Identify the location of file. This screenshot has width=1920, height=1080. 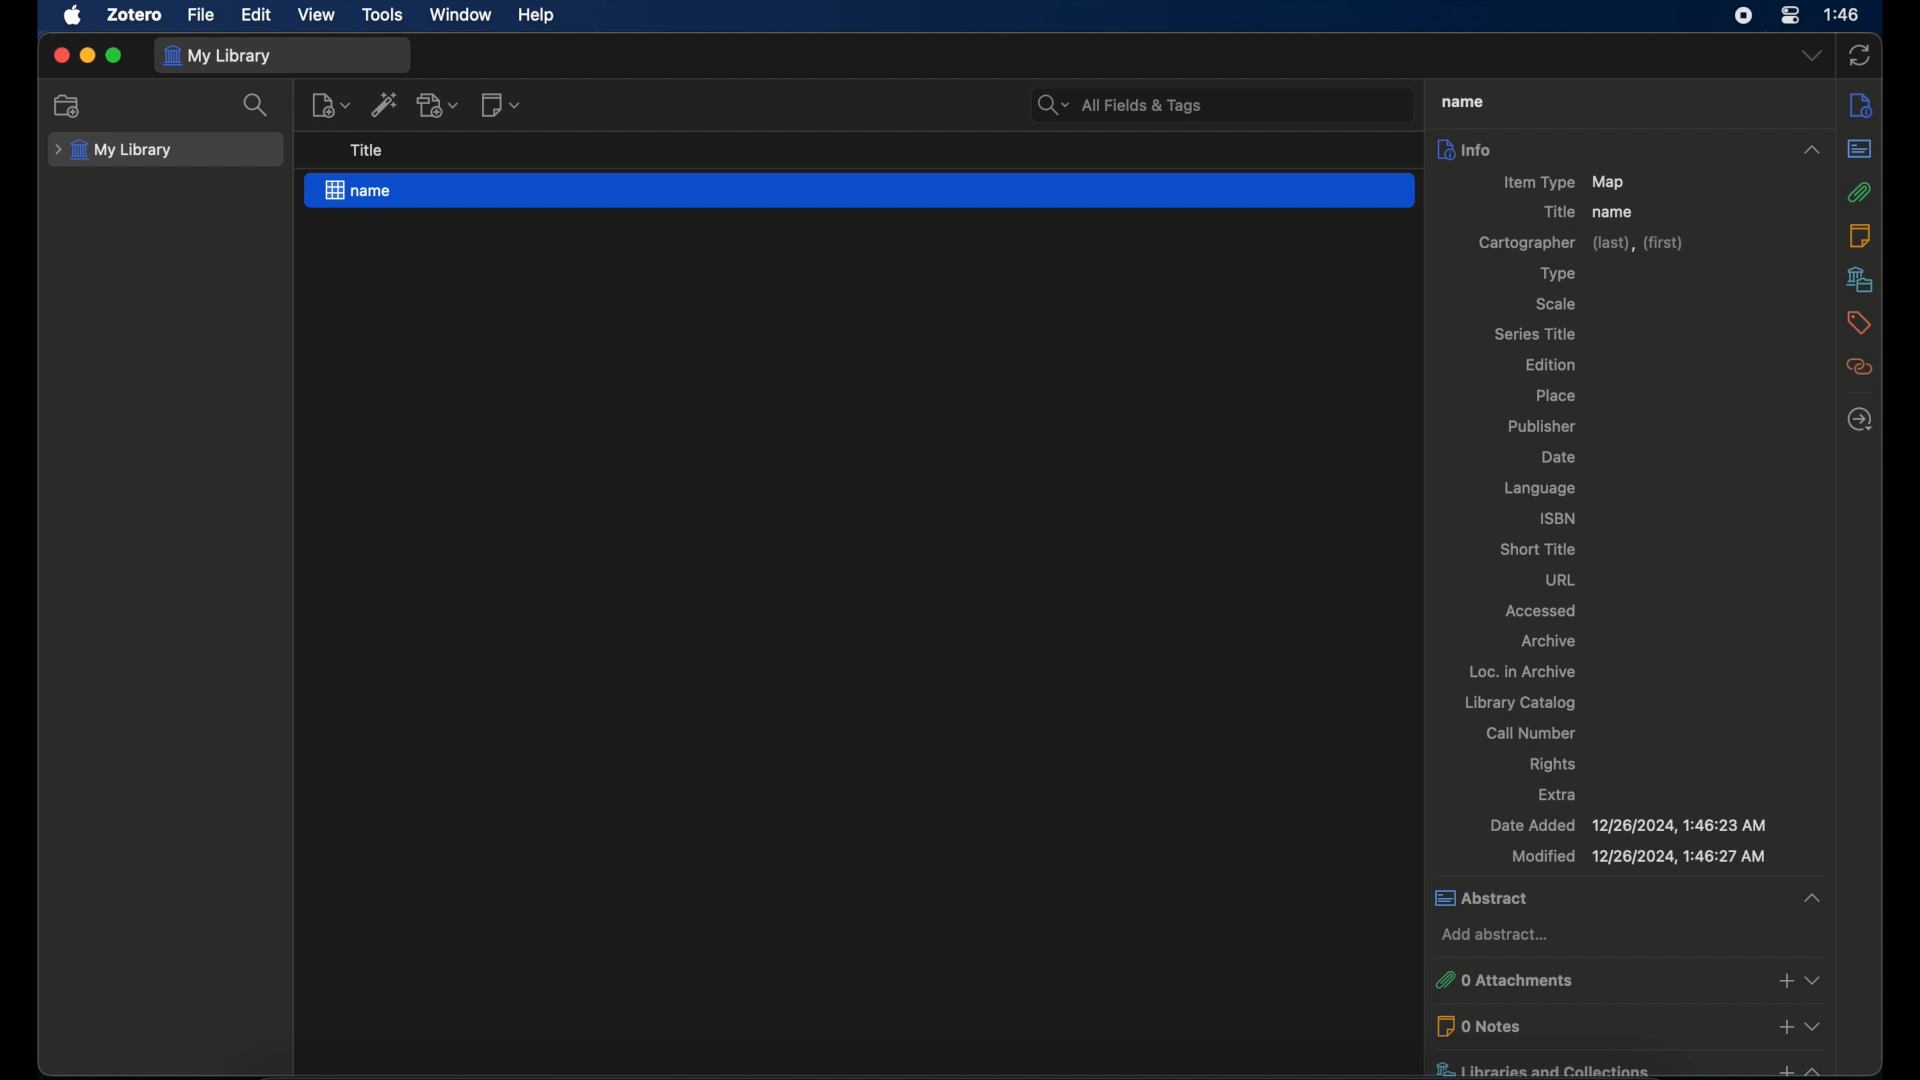
(200, 14).